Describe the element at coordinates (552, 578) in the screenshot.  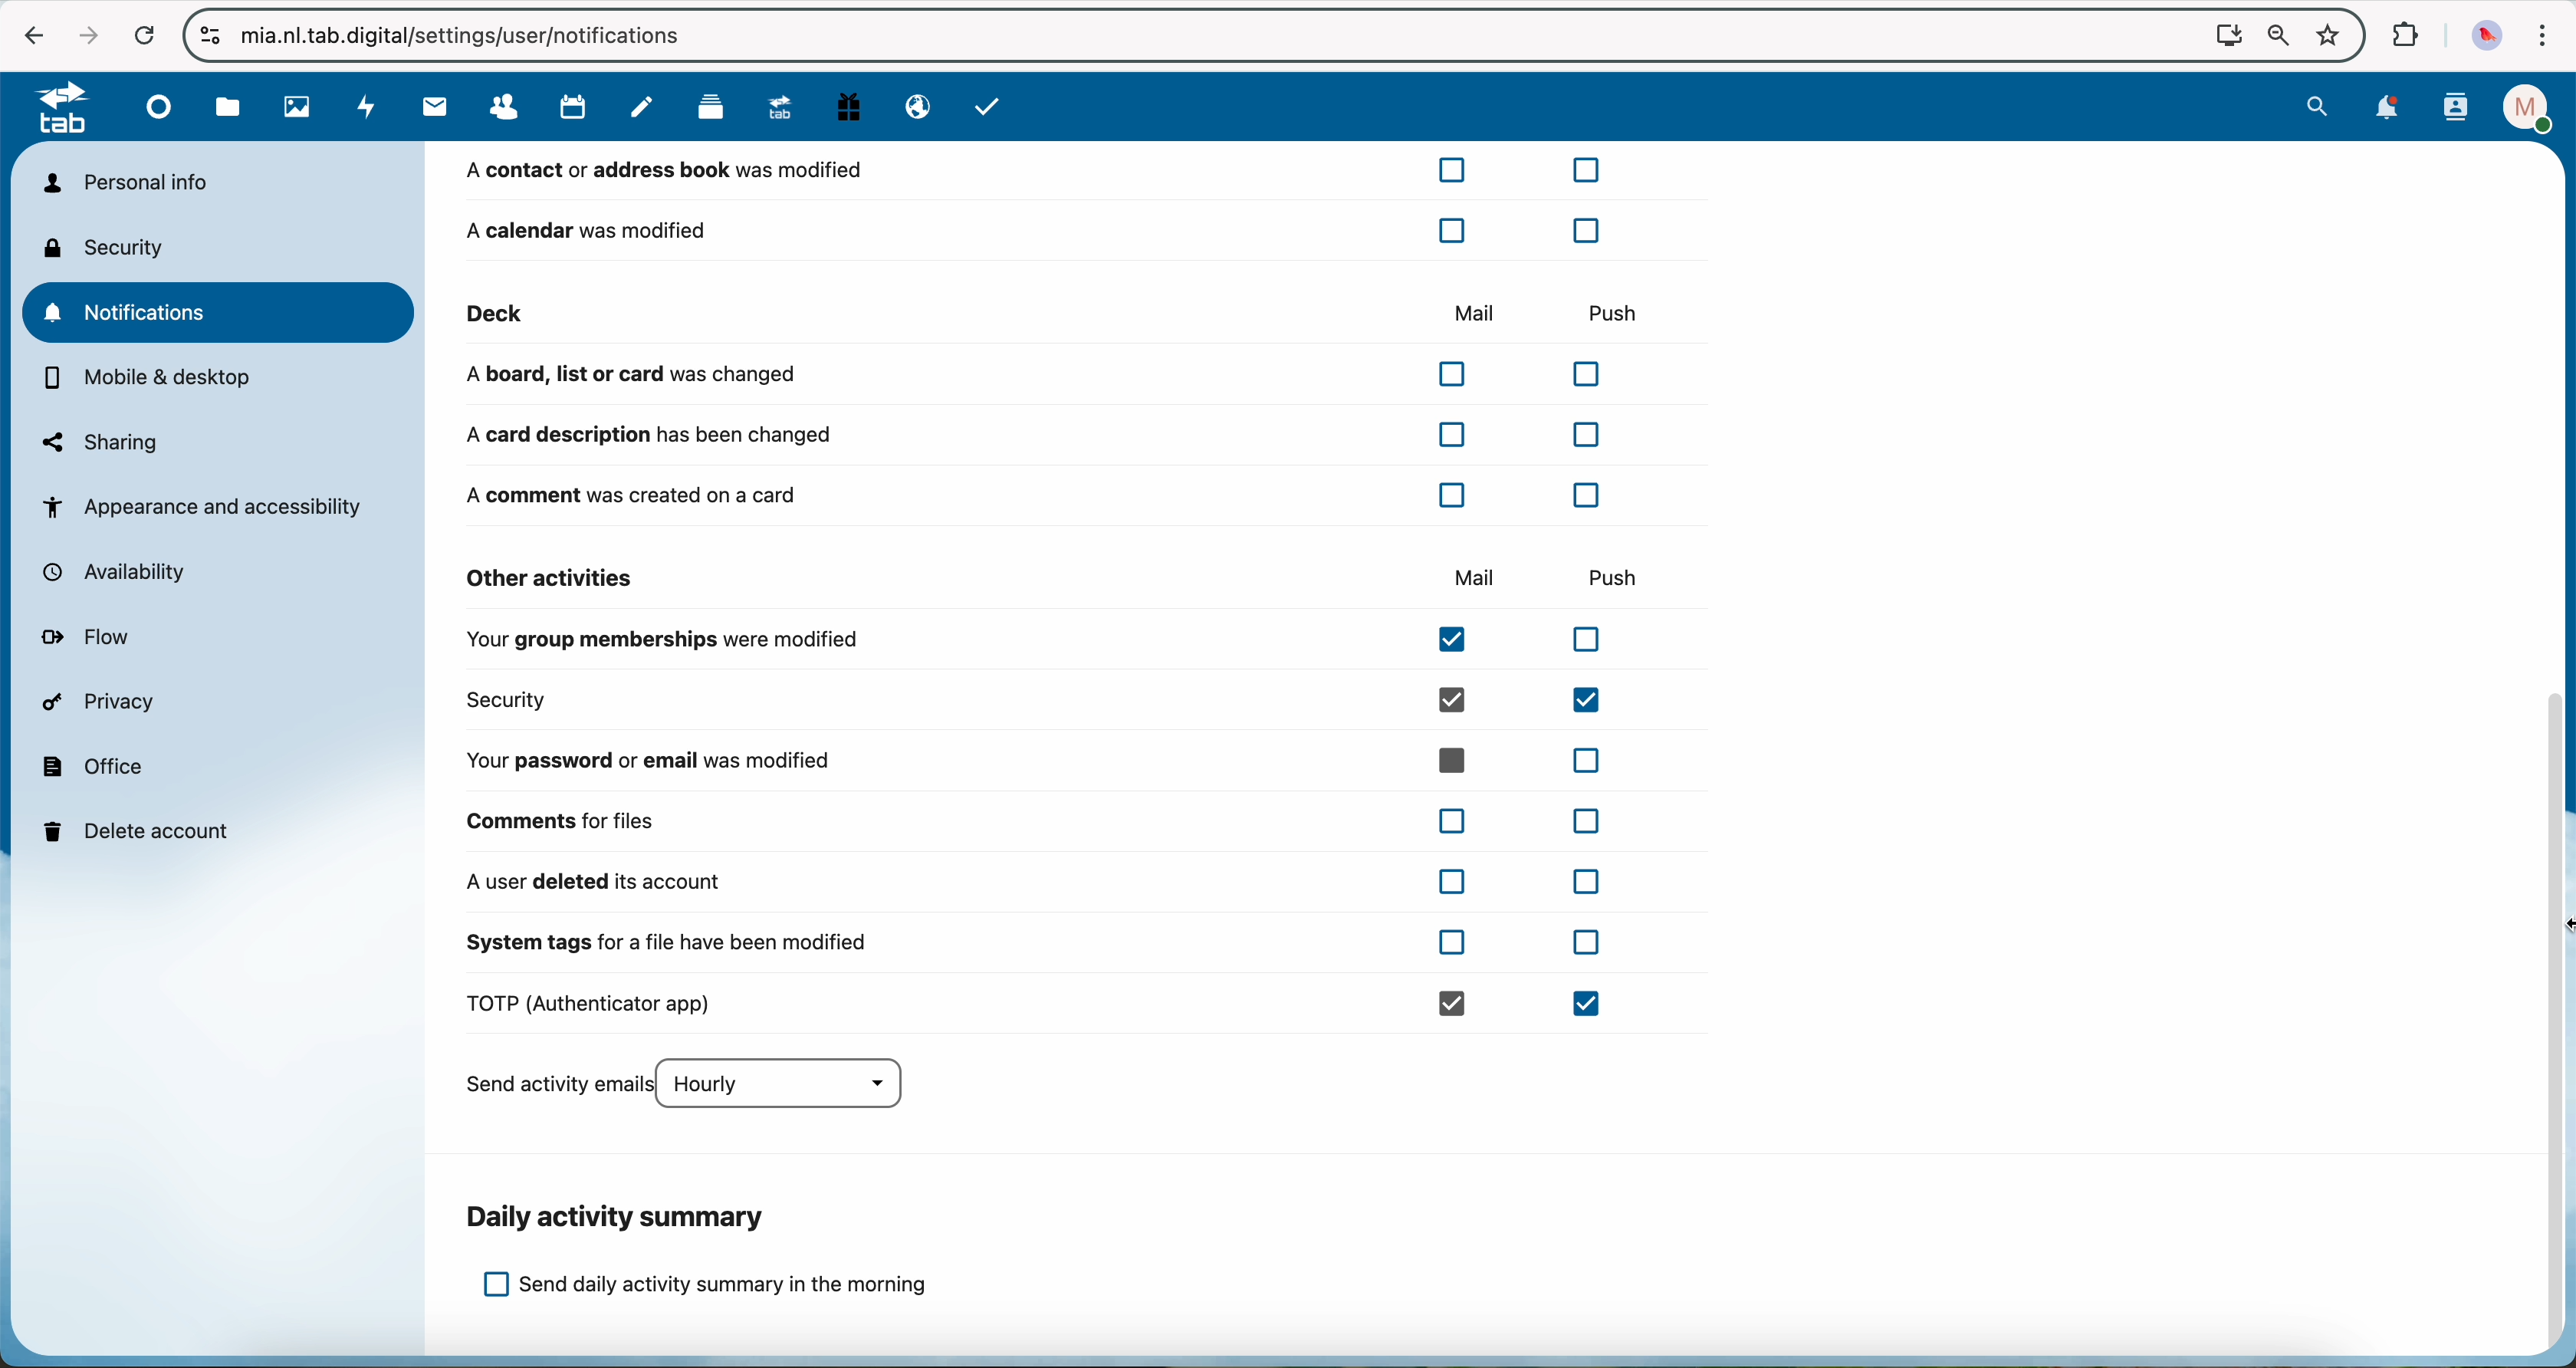
I see `other activities` at that location.